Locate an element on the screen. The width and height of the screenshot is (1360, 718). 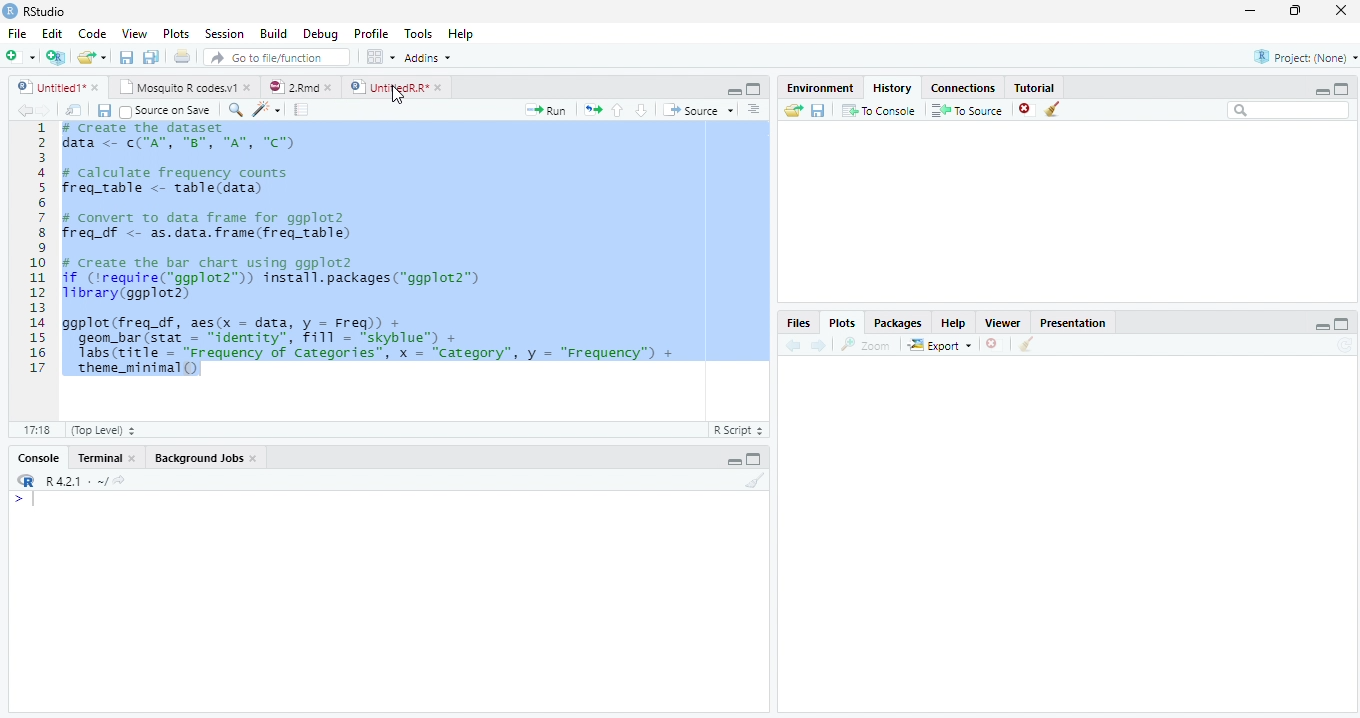
Build is located at coordinates (275, 34).